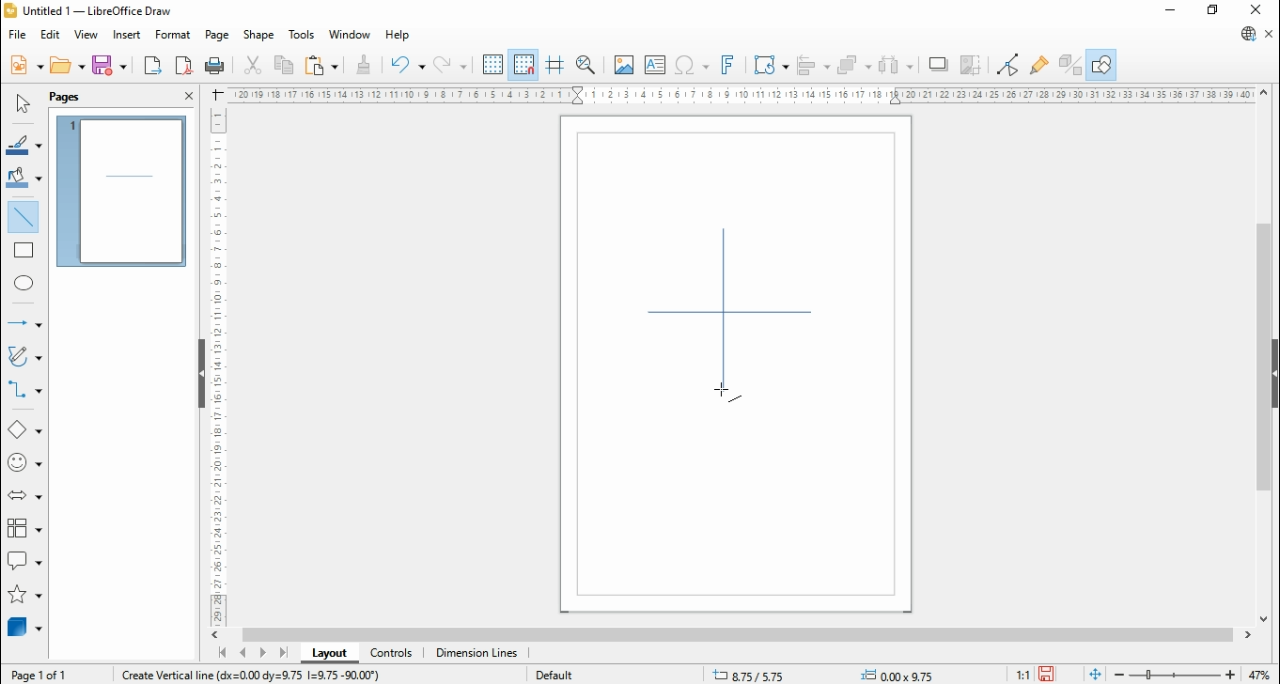  I want to click on fit document to window, so click(1095, 675).